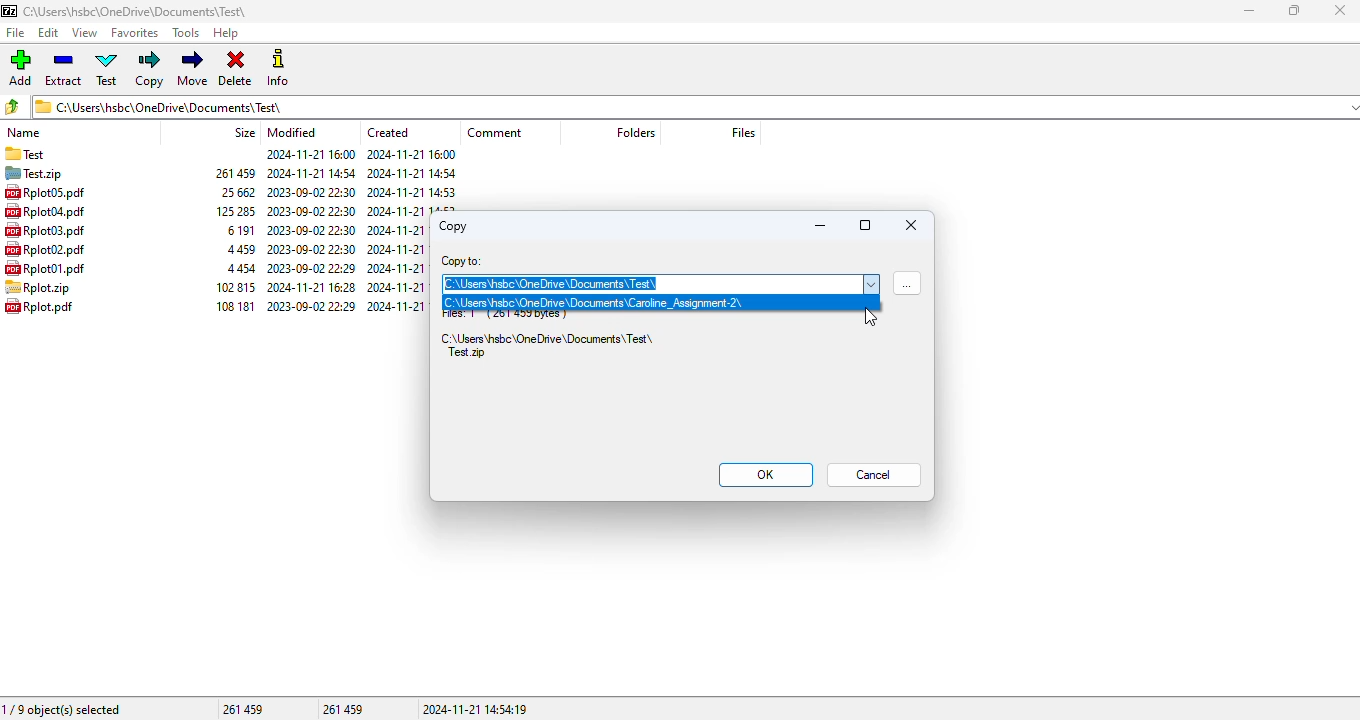  What do you see at coordinates (279, 67) in the screenshot?
I see `info` at bounding box center [279, 67].